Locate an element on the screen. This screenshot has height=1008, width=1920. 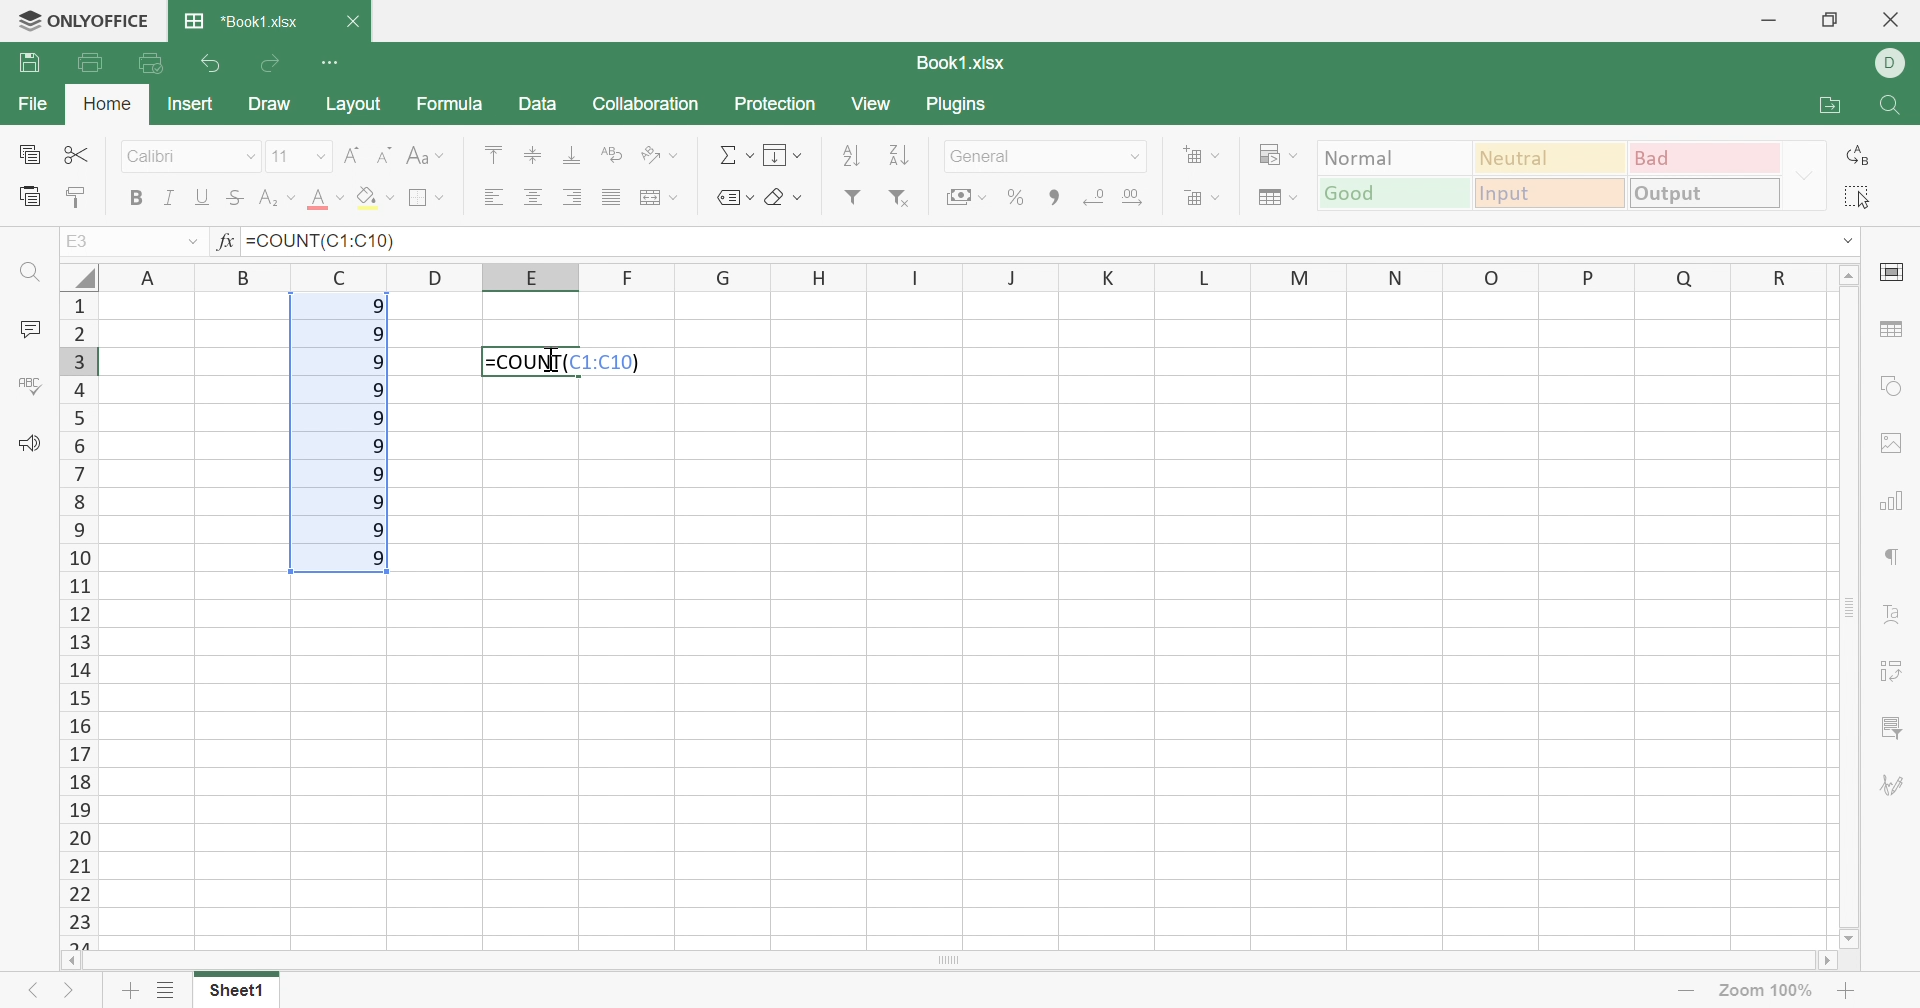
Find is located at coordinates (1892, 106).